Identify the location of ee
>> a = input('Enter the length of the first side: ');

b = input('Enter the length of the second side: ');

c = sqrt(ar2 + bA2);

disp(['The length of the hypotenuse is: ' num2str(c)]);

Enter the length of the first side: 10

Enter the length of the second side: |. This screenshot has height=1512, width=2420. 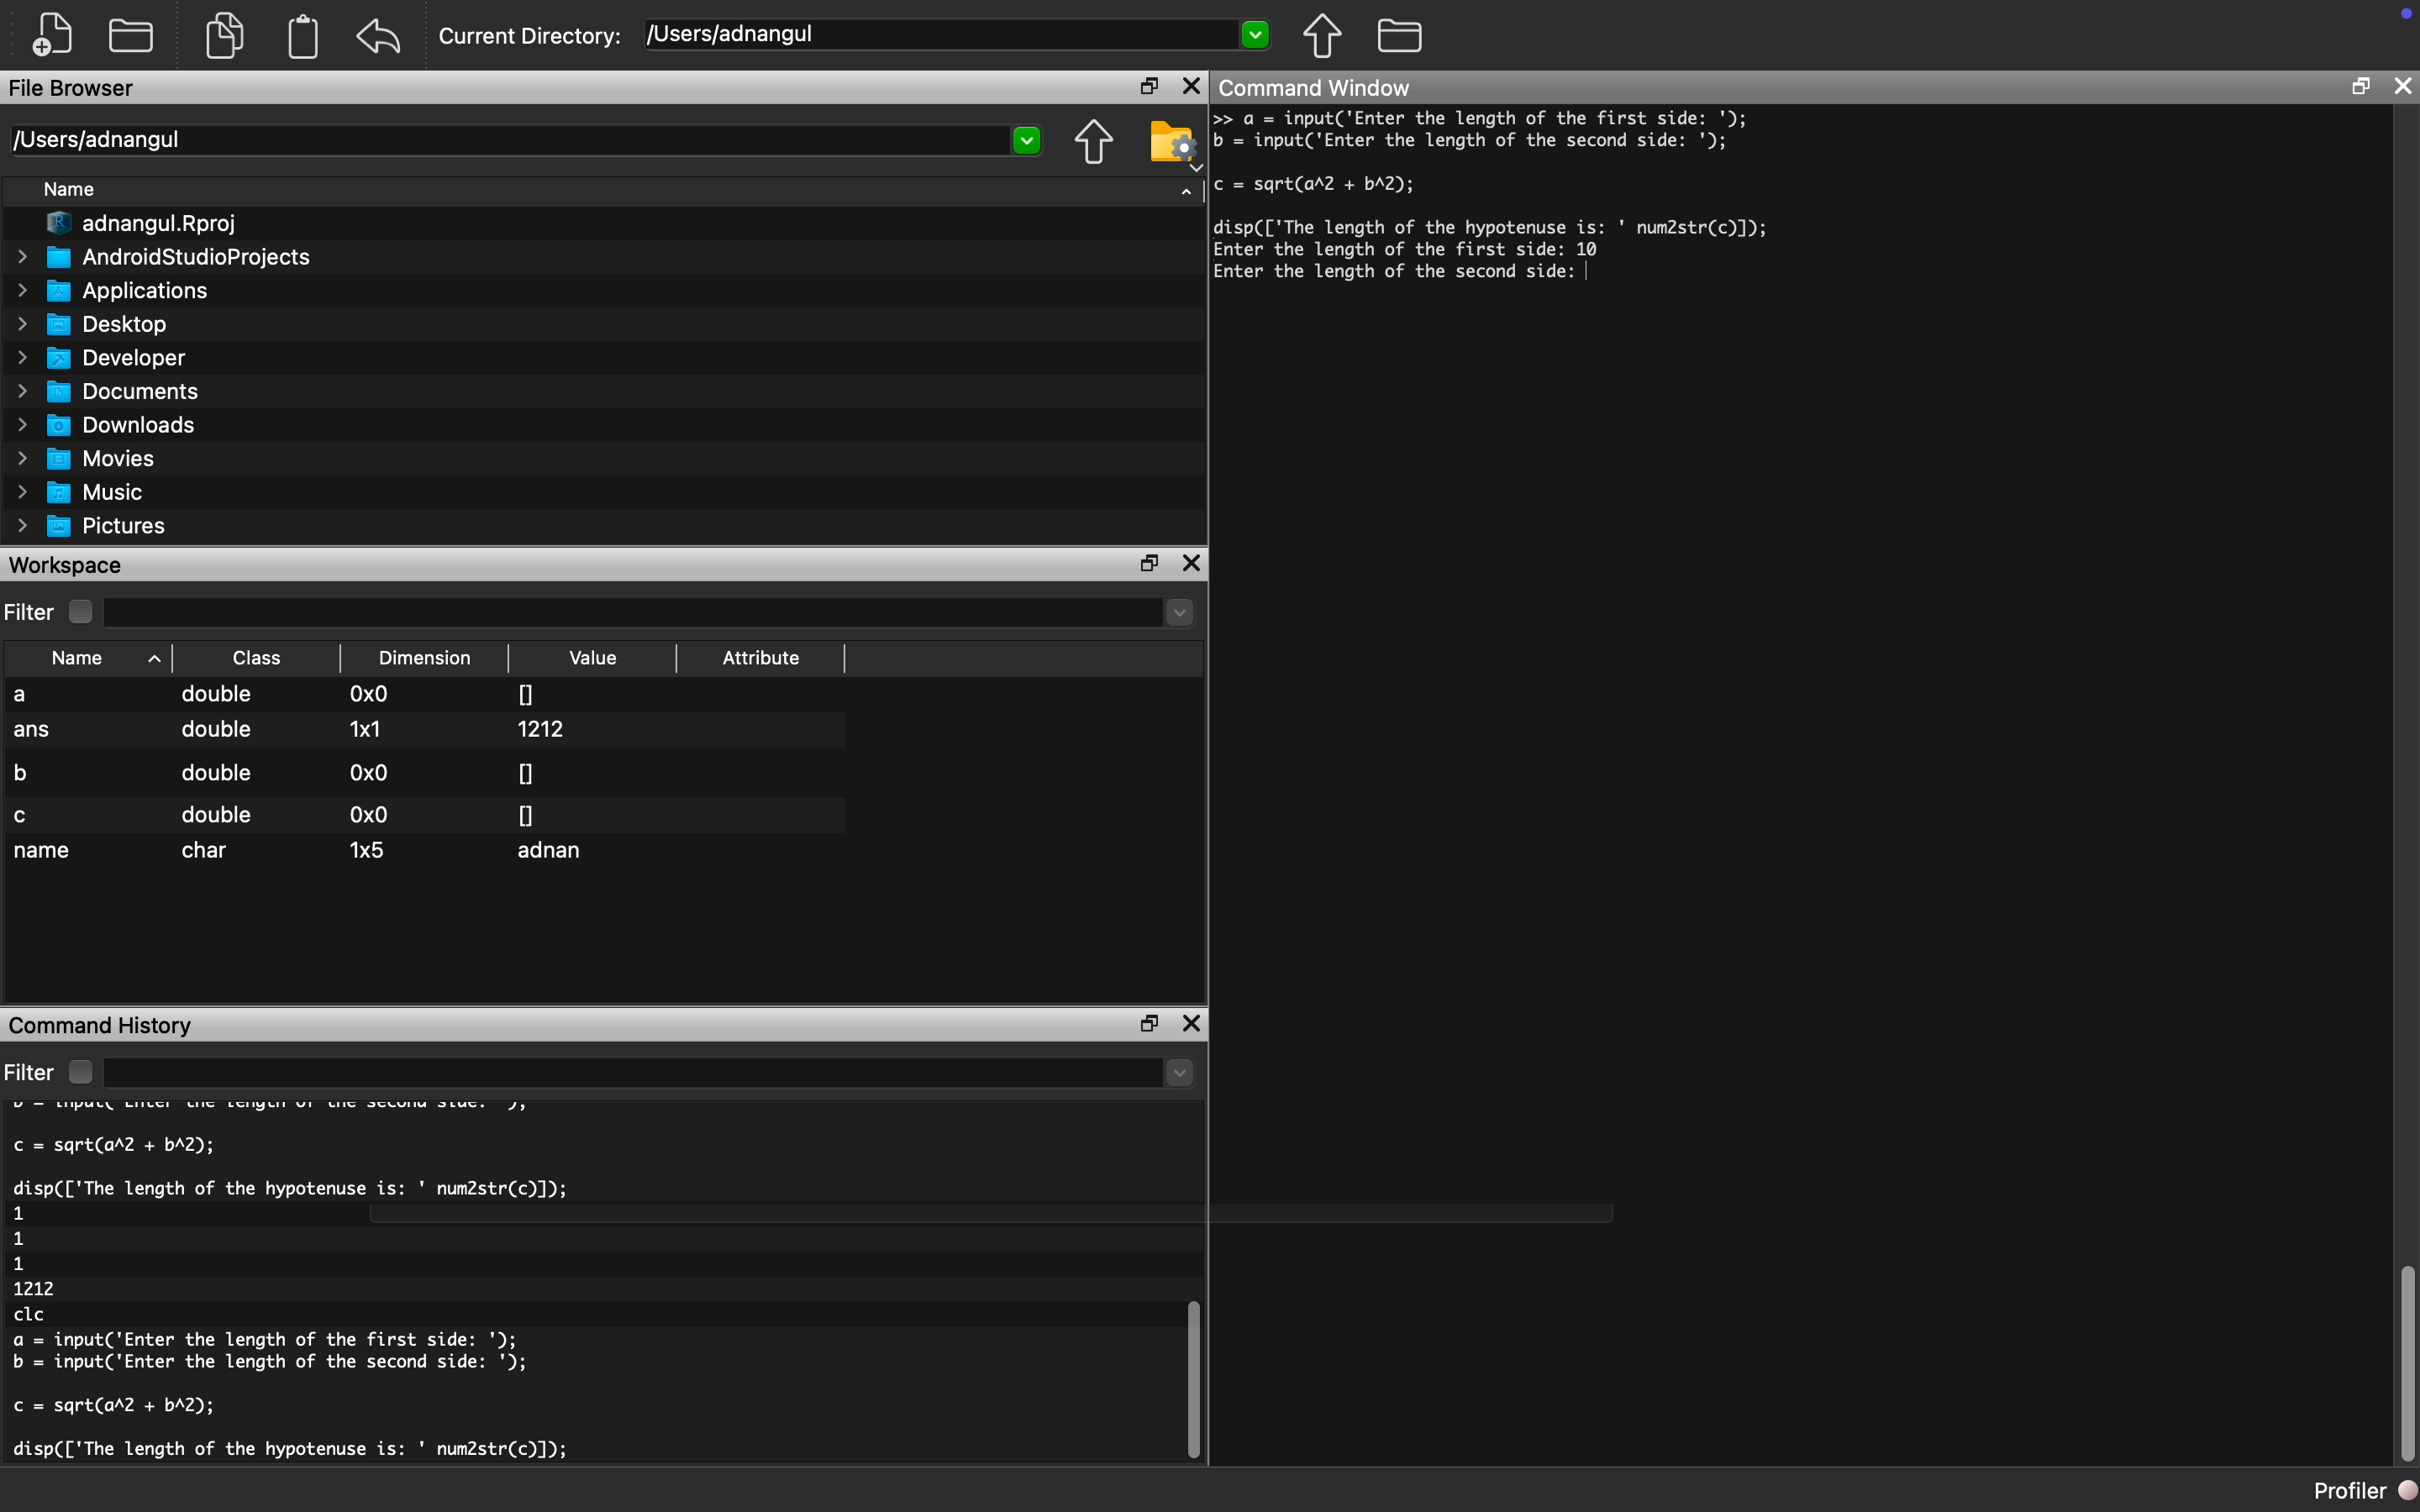
(1535, 214).